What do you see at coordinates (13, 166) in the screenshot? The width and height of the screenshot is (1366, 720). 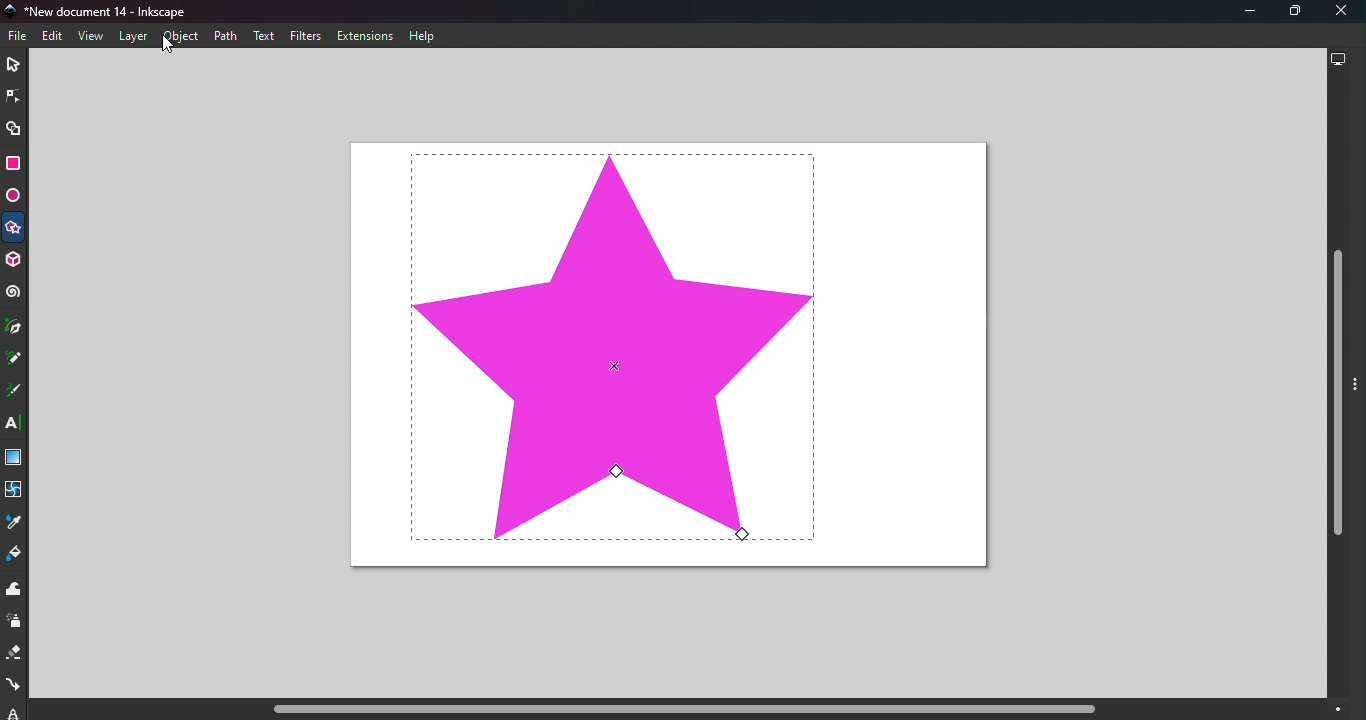 I see `Rectangle tool` at bounding box center [13, 166].